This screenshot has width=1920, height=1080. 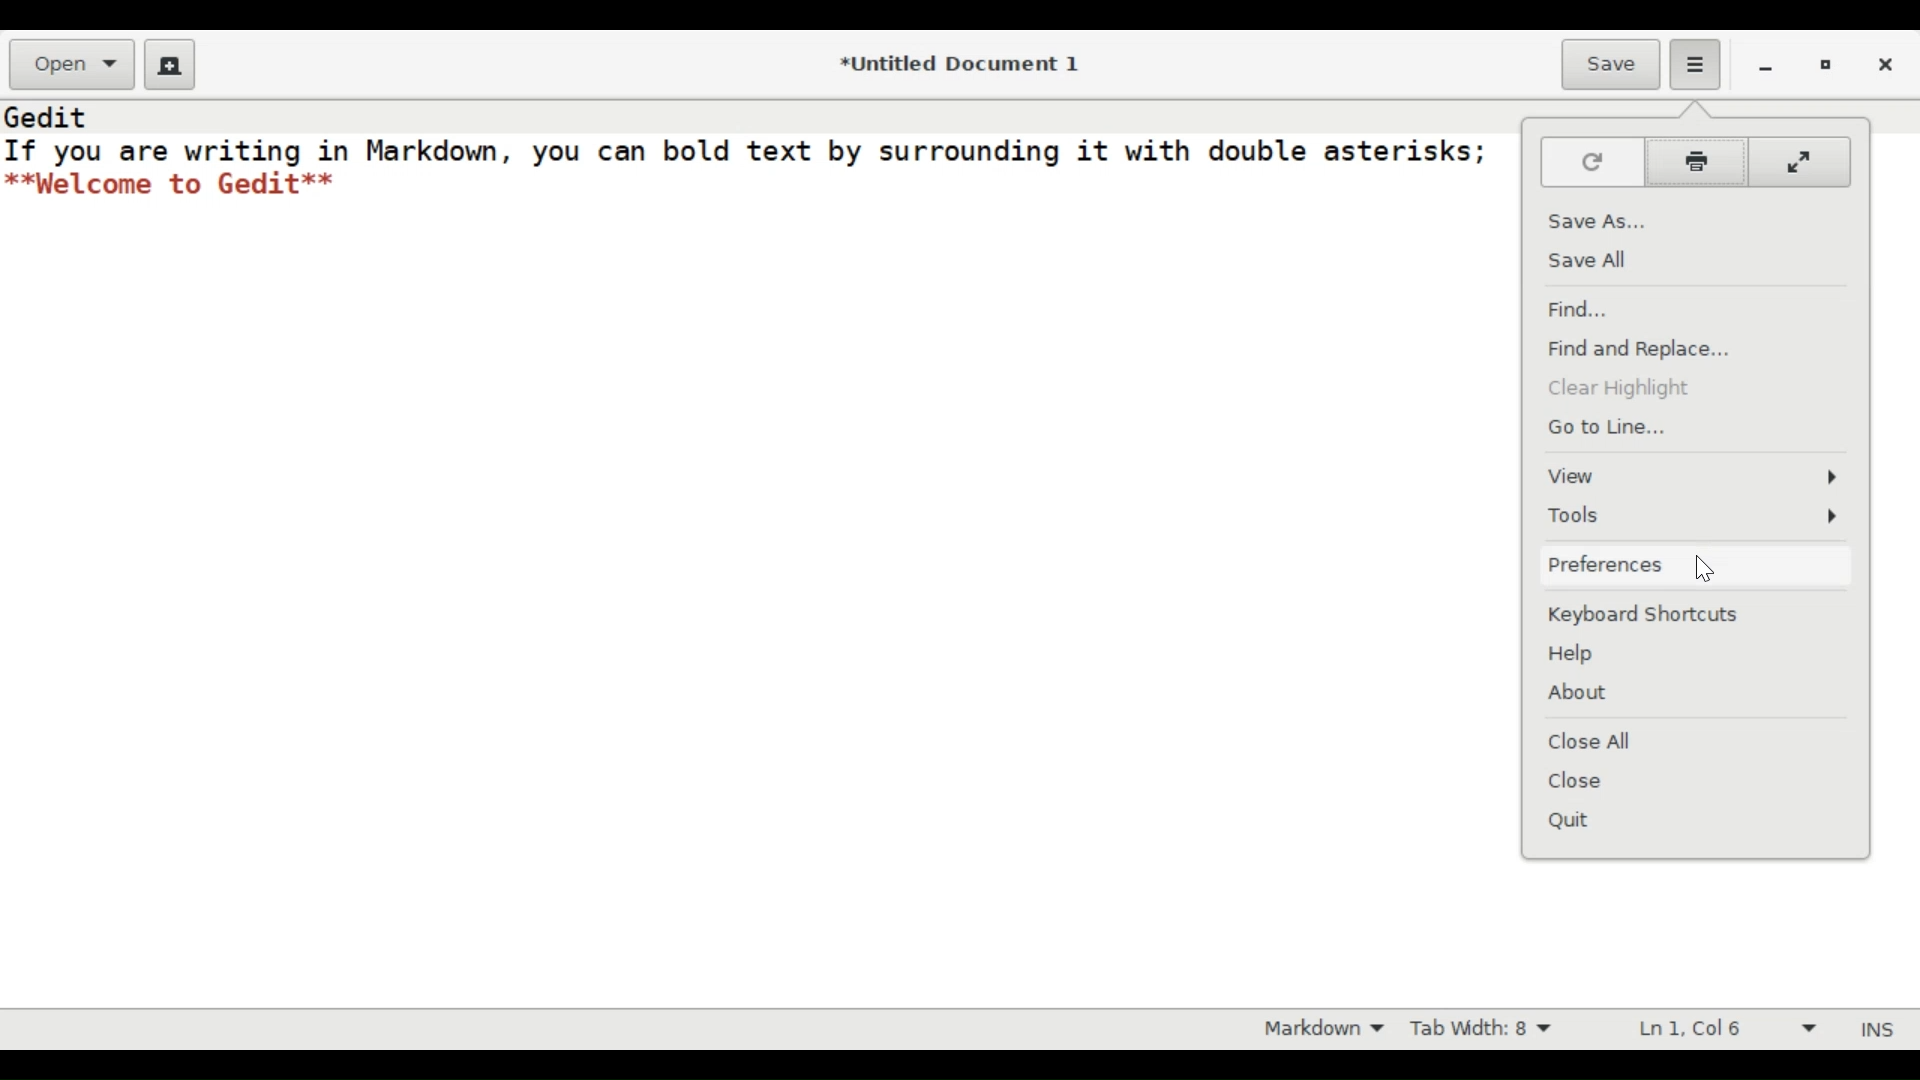 What do you see at coordinates (1698, 161) in the screenshot?
I see `print` at bounding box center [1698, 161].